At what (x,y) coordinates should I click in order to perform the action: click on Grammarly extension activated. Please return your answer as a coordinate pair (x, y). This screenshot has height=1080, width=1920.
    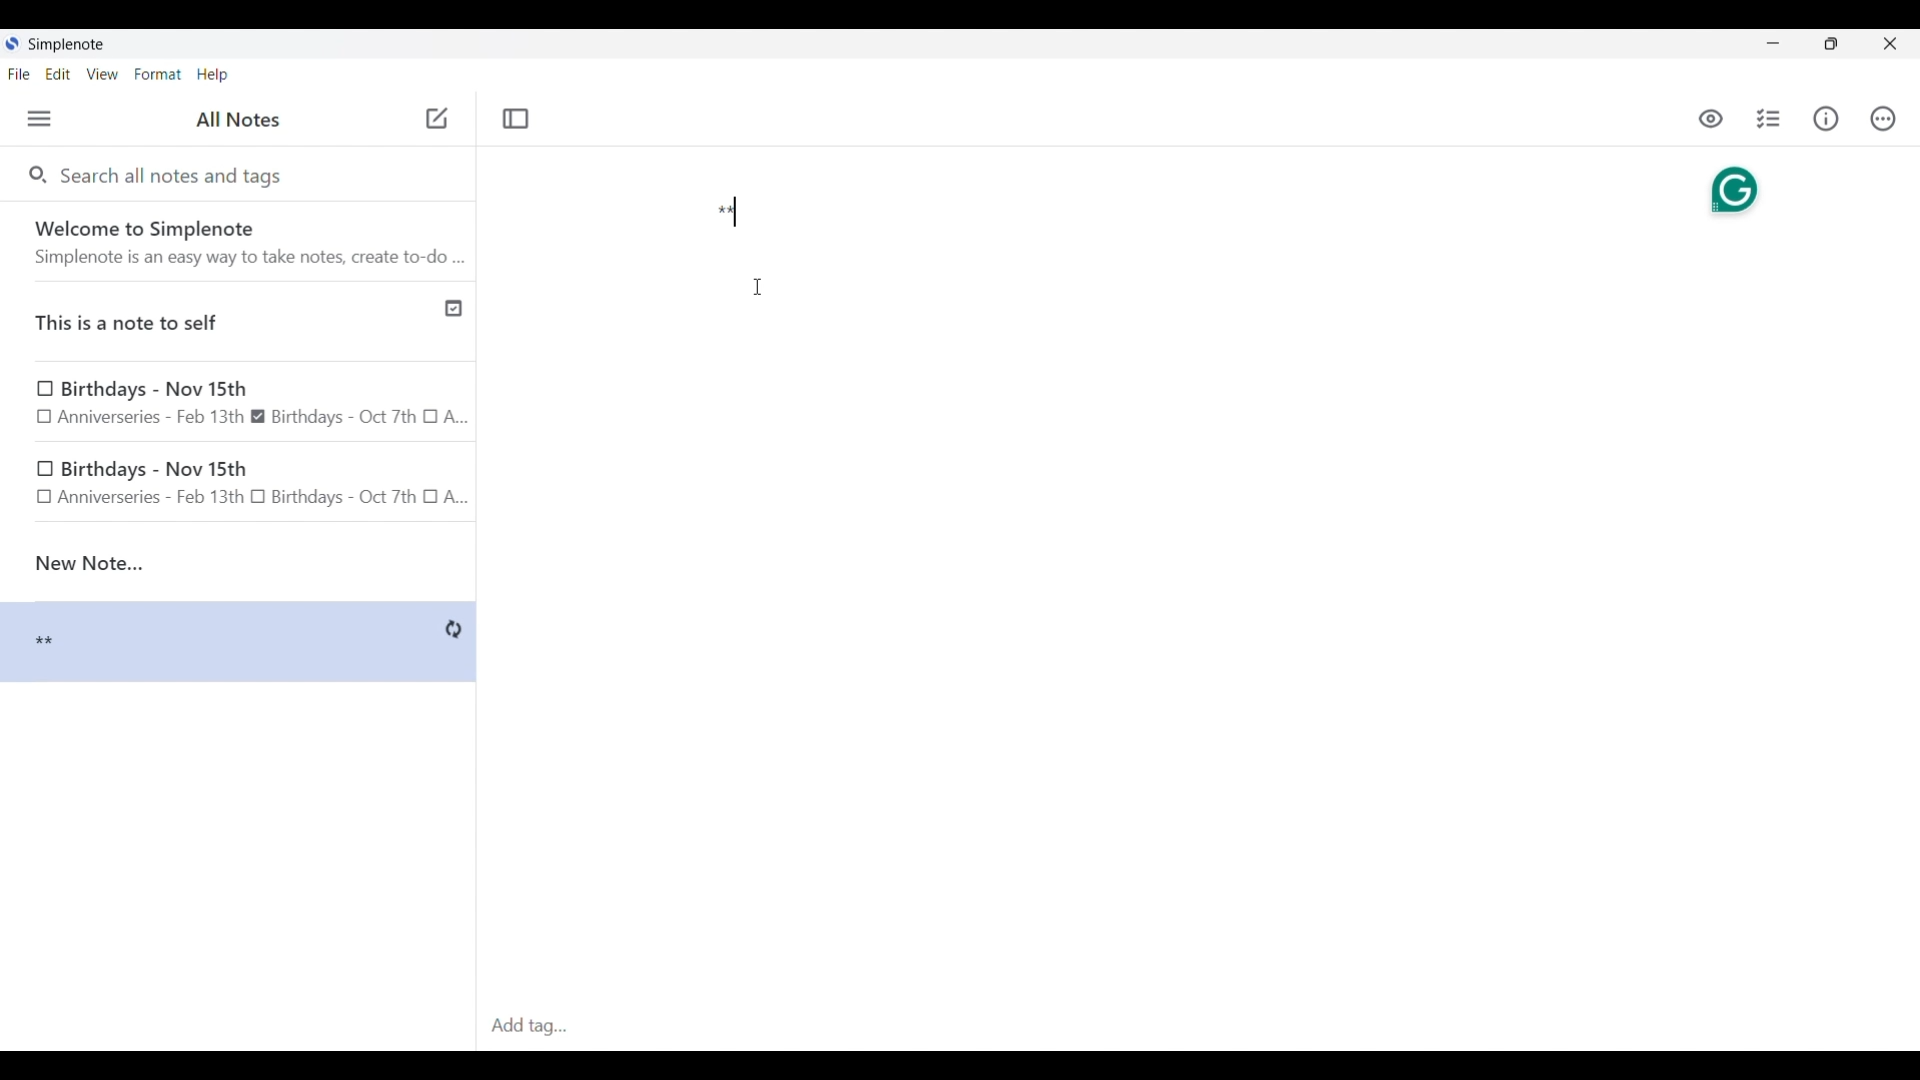
    Looking at the image, I should click on (1732, 189).